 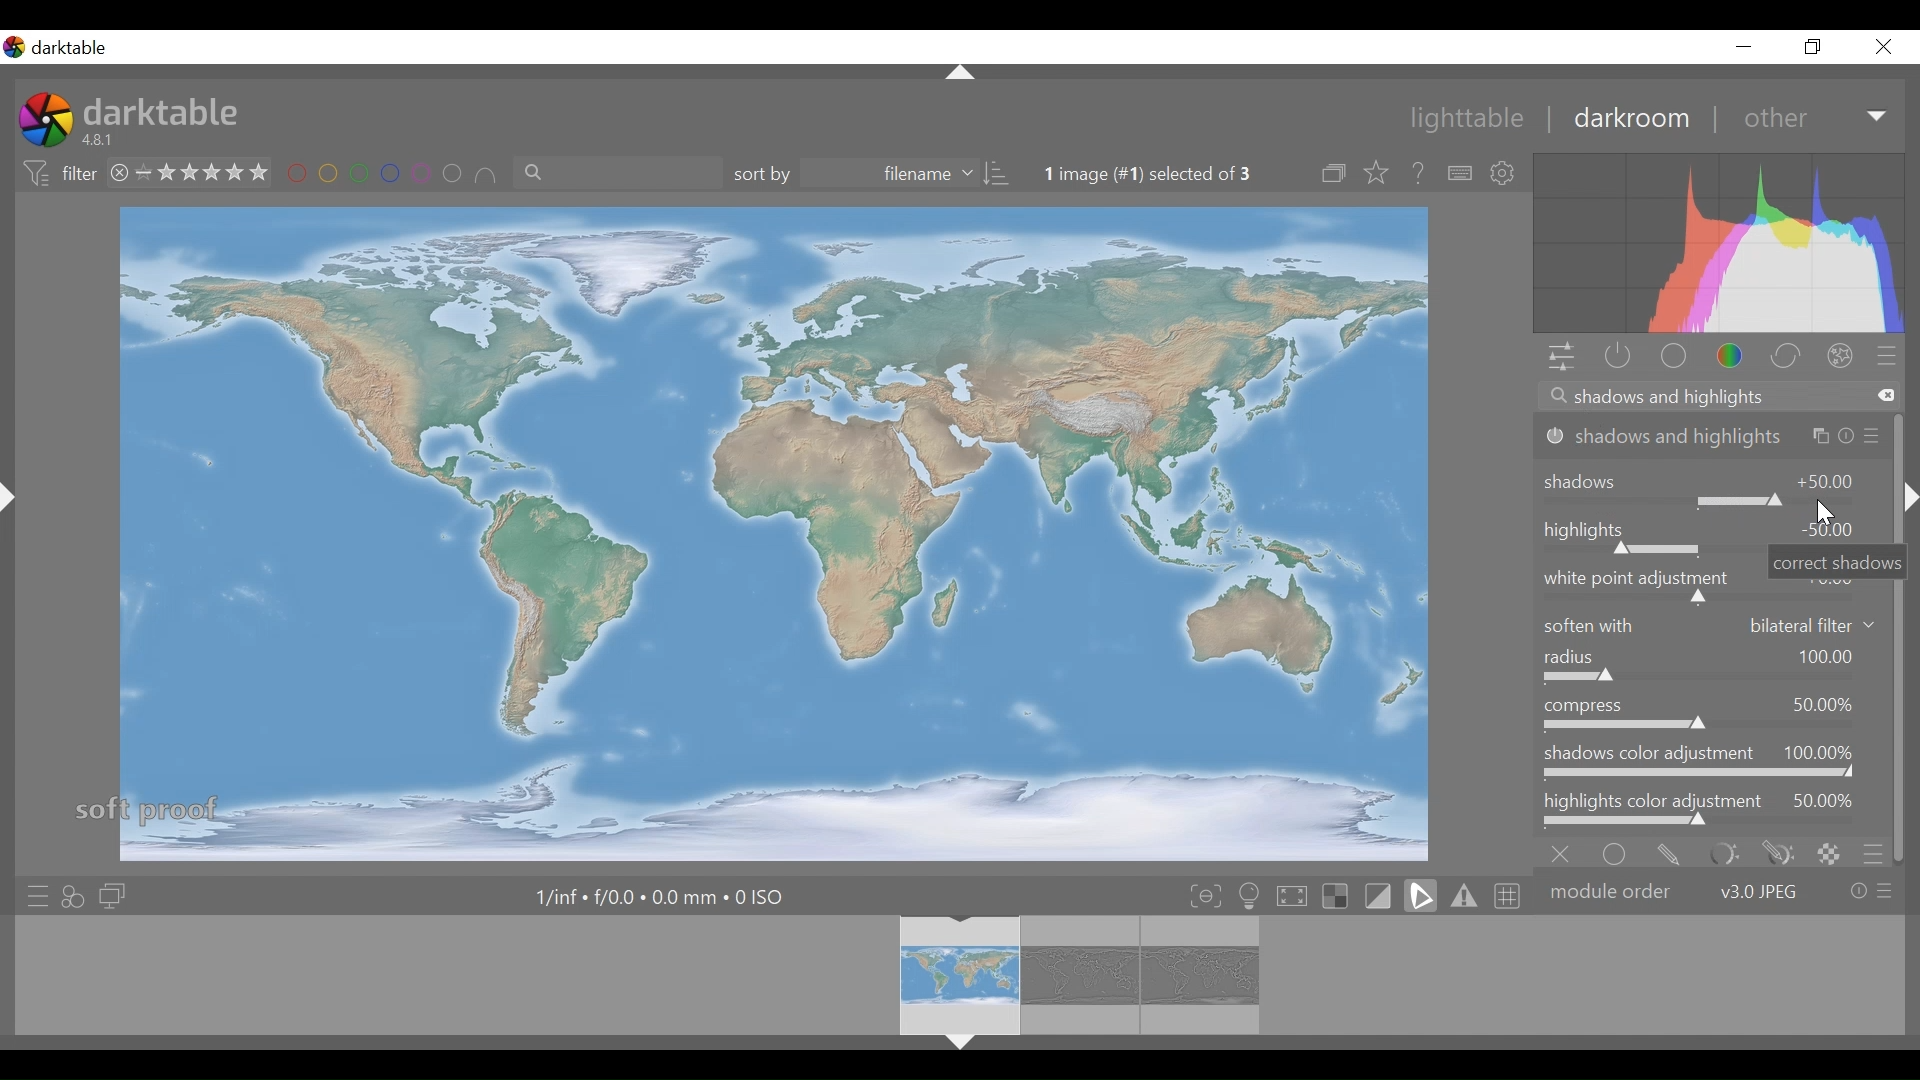 I want to click on darktable, so click(x=165, y=112).